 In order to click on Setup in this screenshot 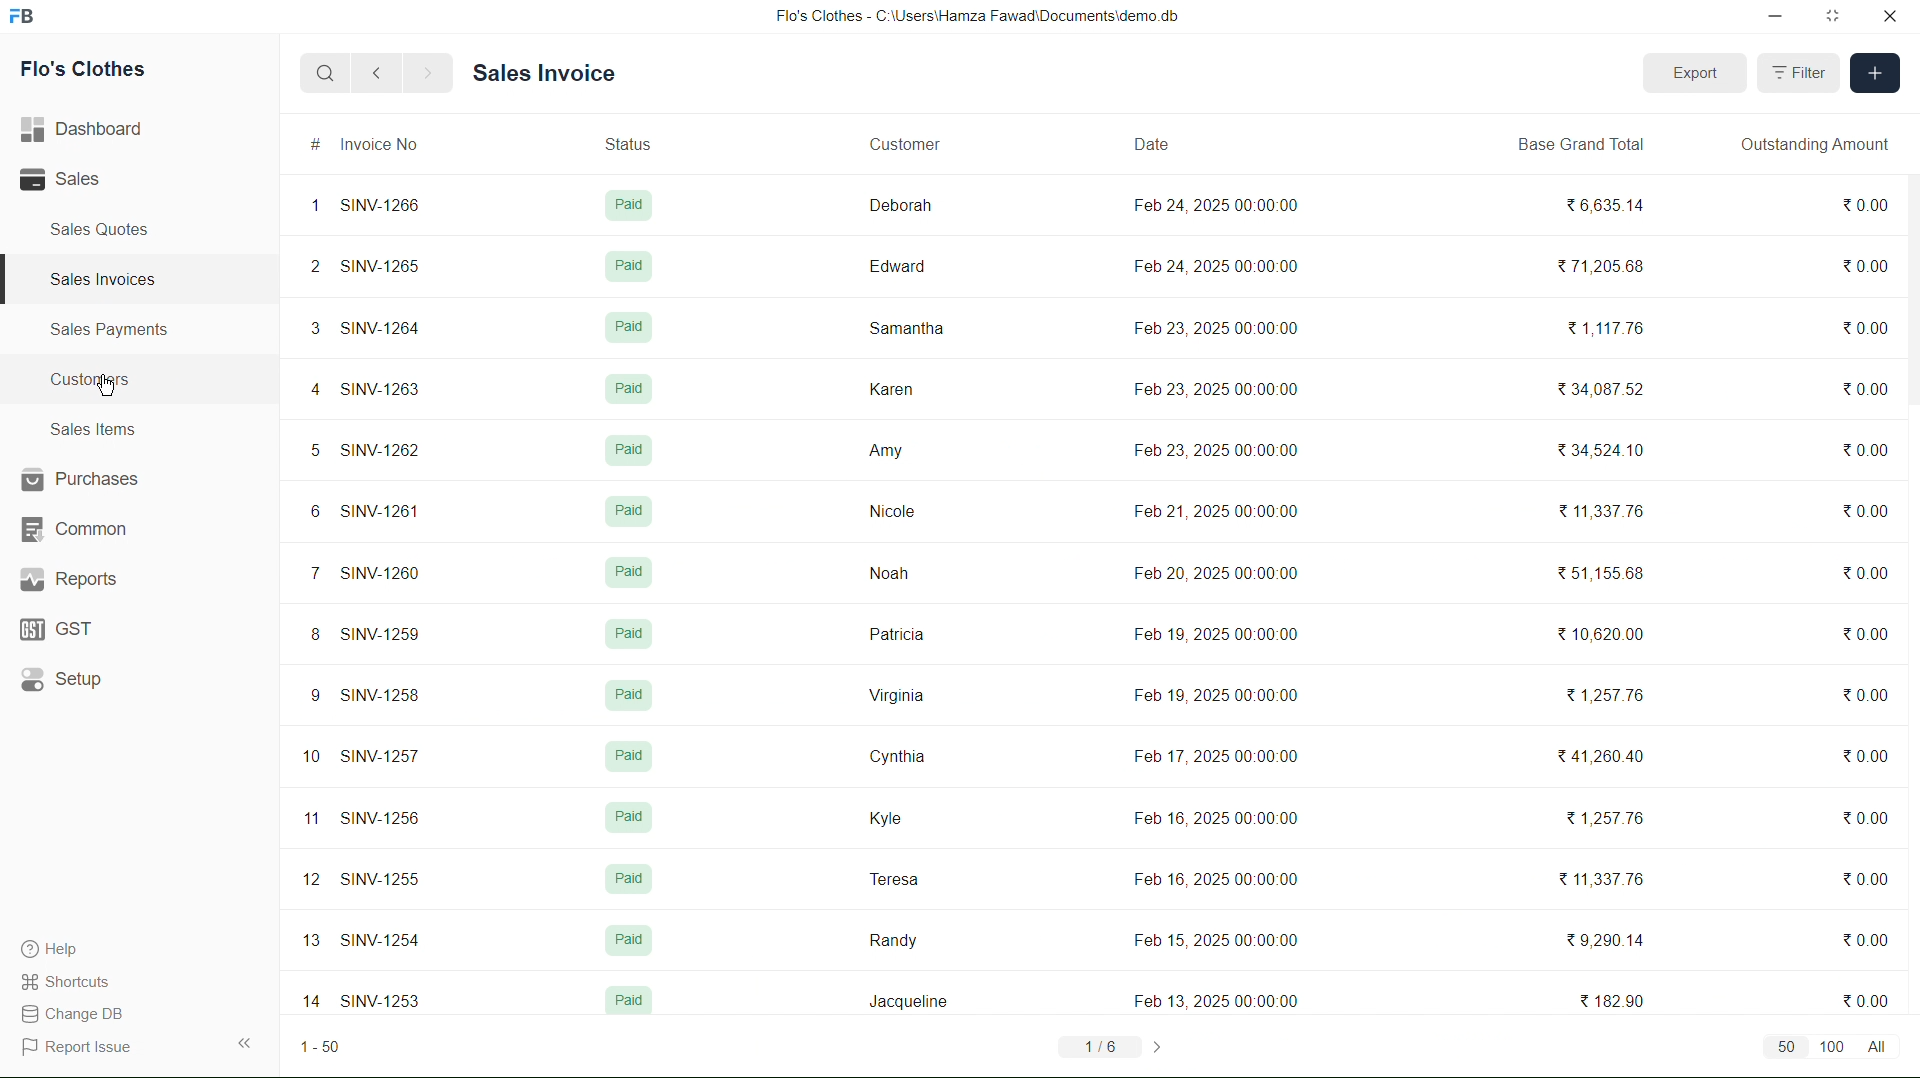, I will do `click(62, 681)`.